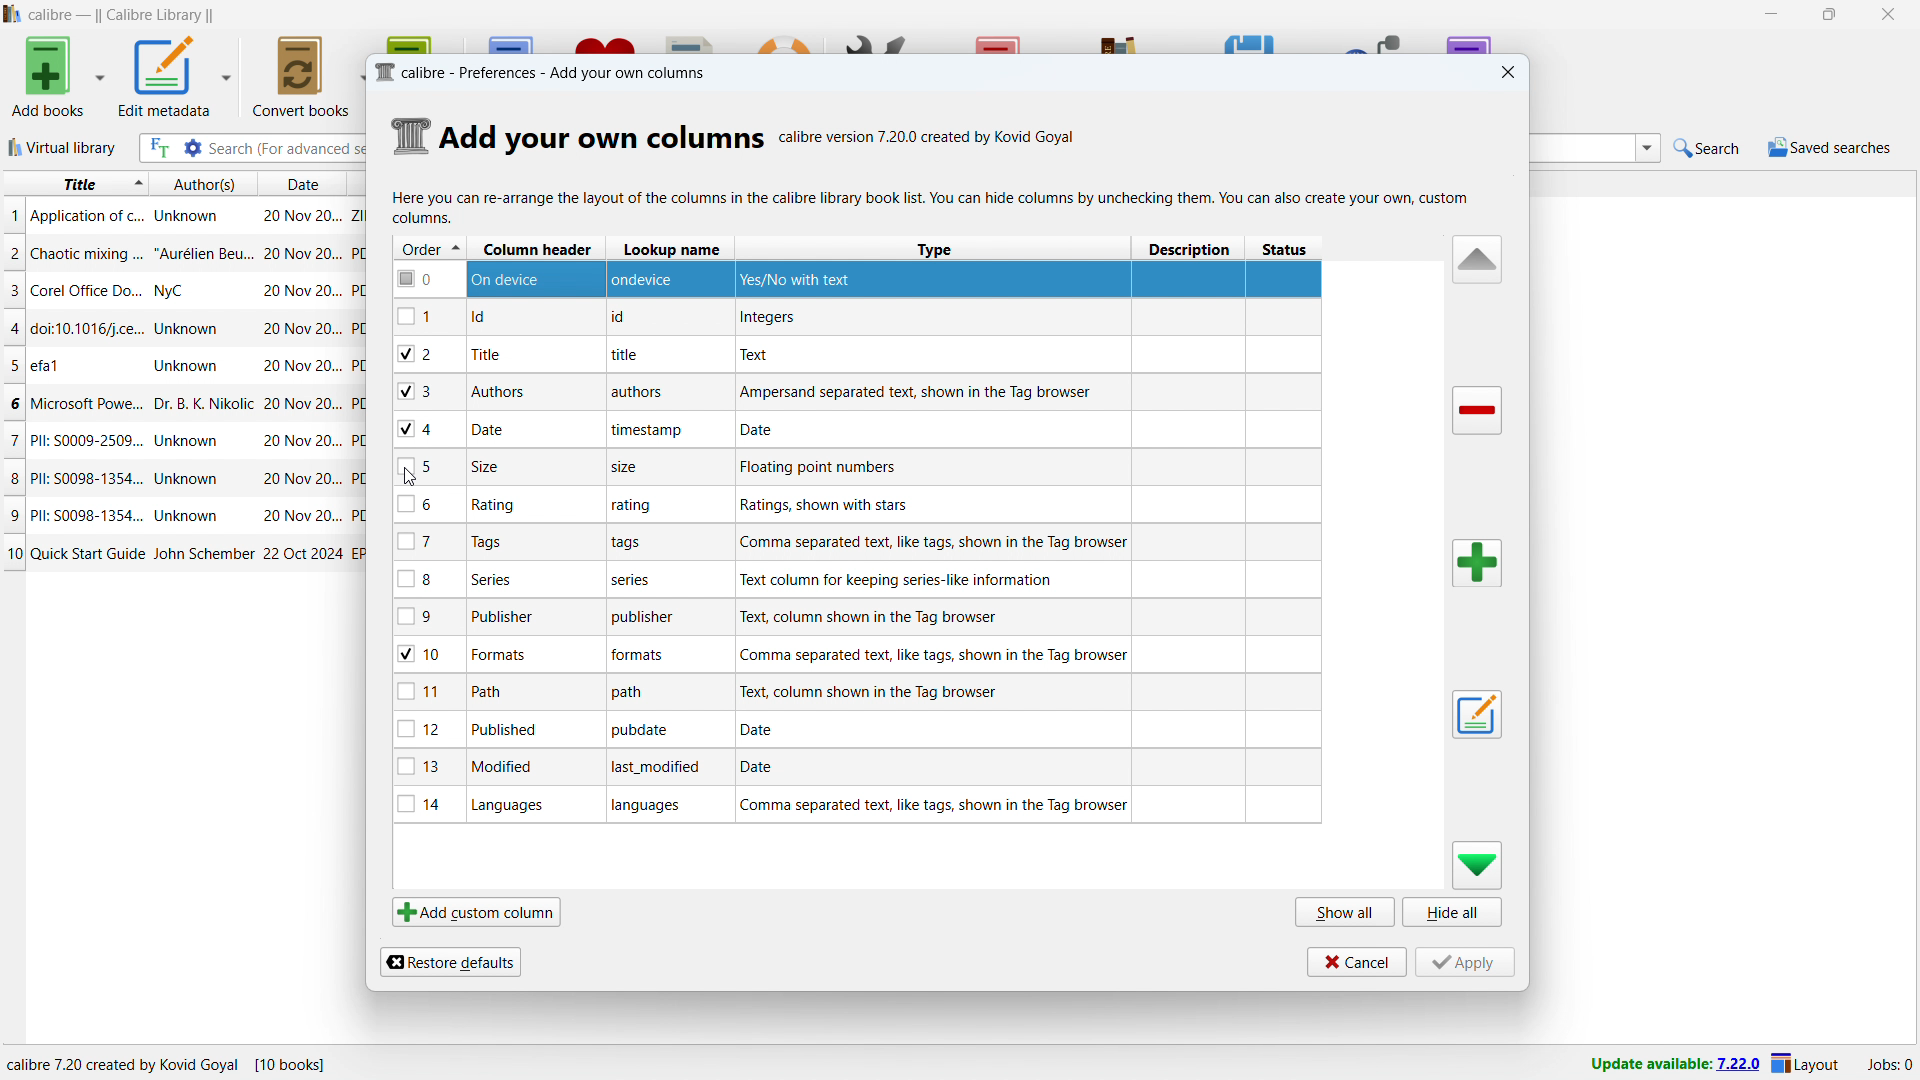 The image size is (1920, 1080). I want to click on date, so click(302, 329).